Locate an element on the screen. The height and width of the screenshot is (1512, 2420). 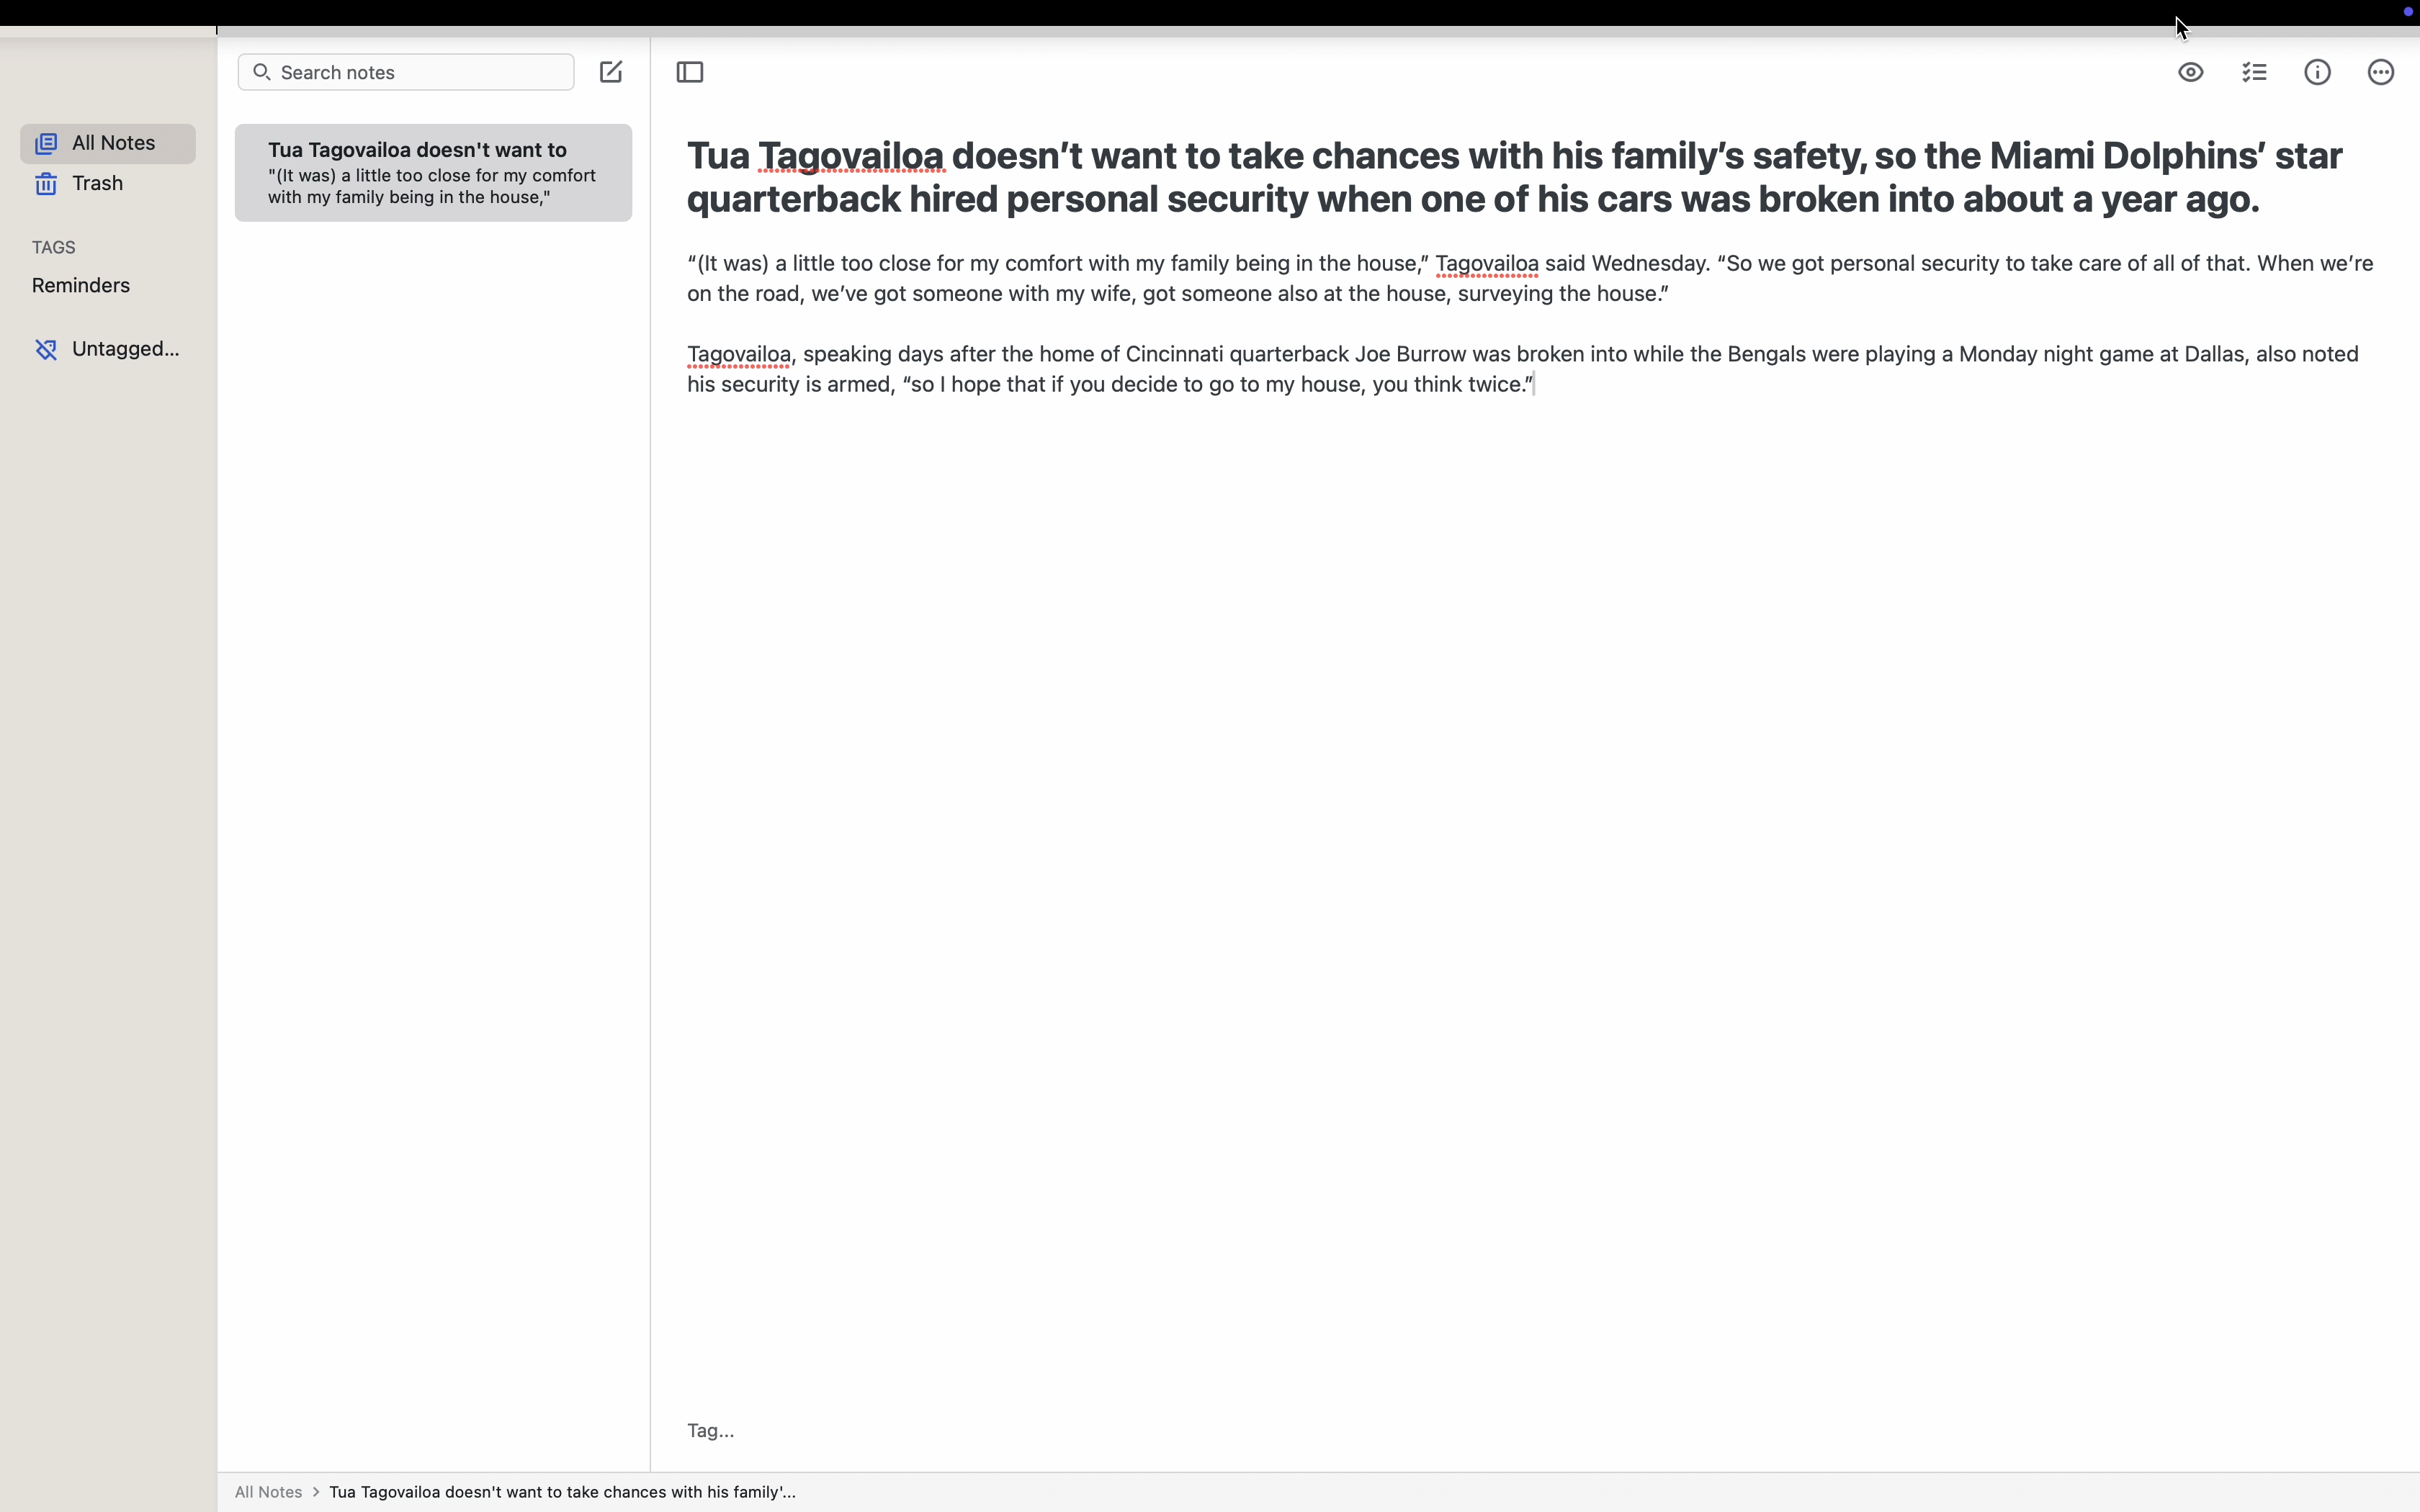
checklist is located at coordinates (2253, 75).